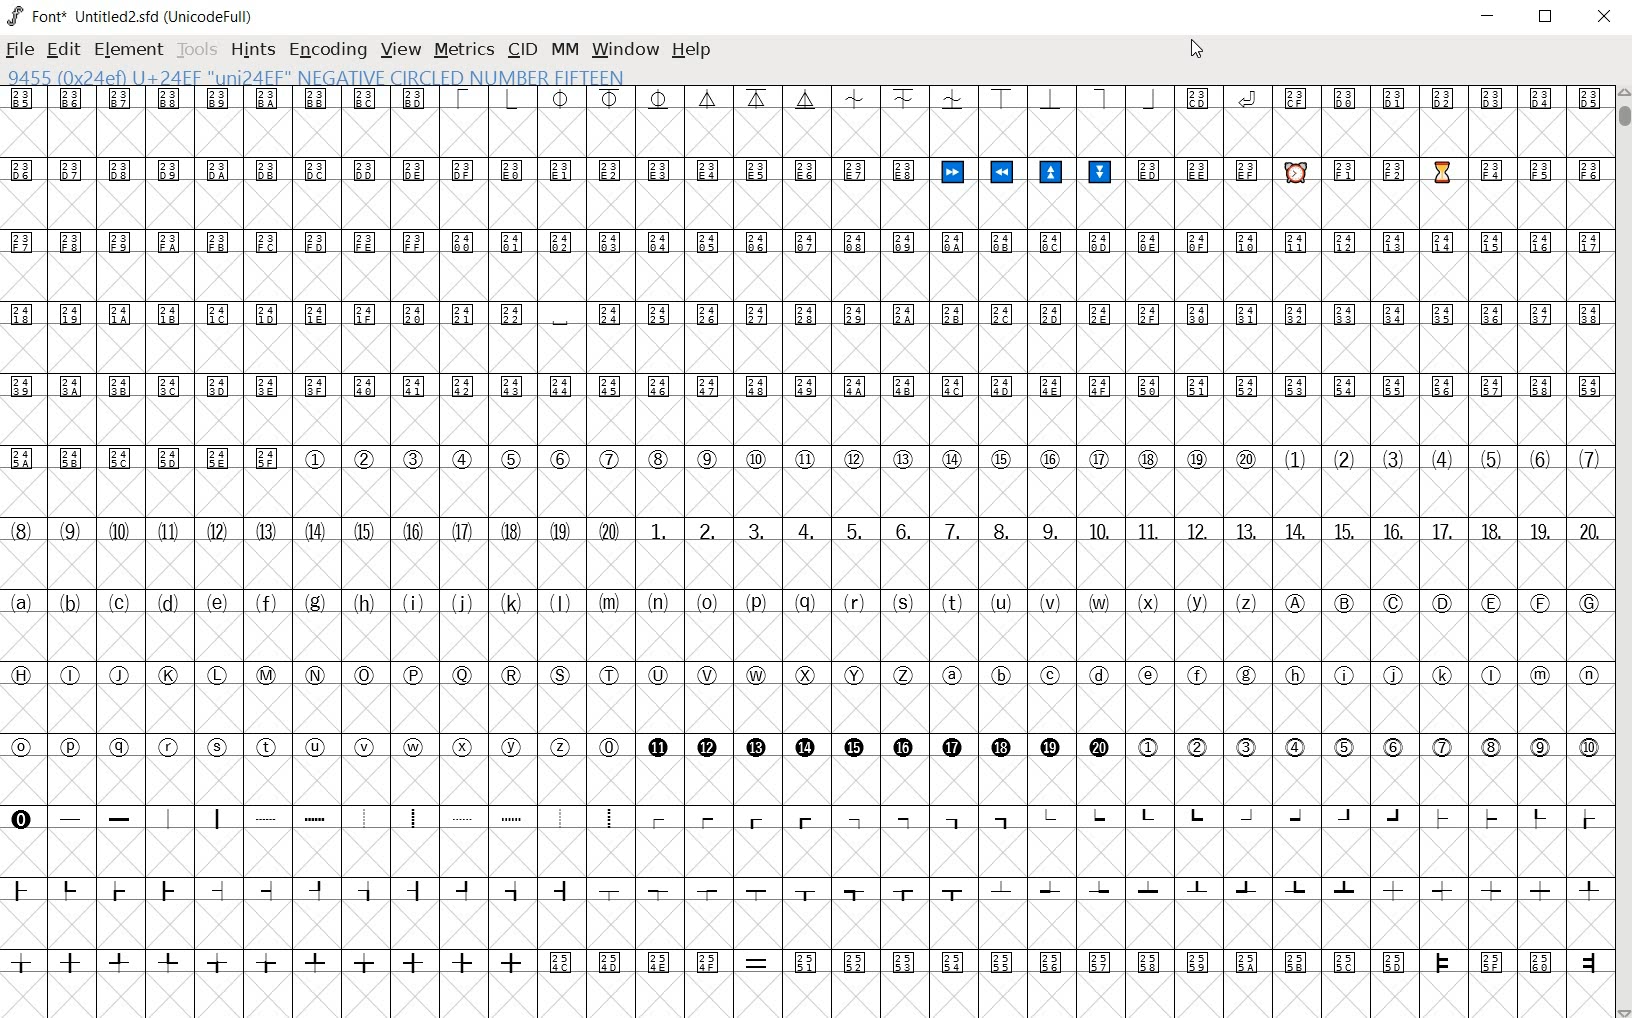 The height and width of the screenshot is (1018, 1632). I want to click on VIEW, so click(399, 51).